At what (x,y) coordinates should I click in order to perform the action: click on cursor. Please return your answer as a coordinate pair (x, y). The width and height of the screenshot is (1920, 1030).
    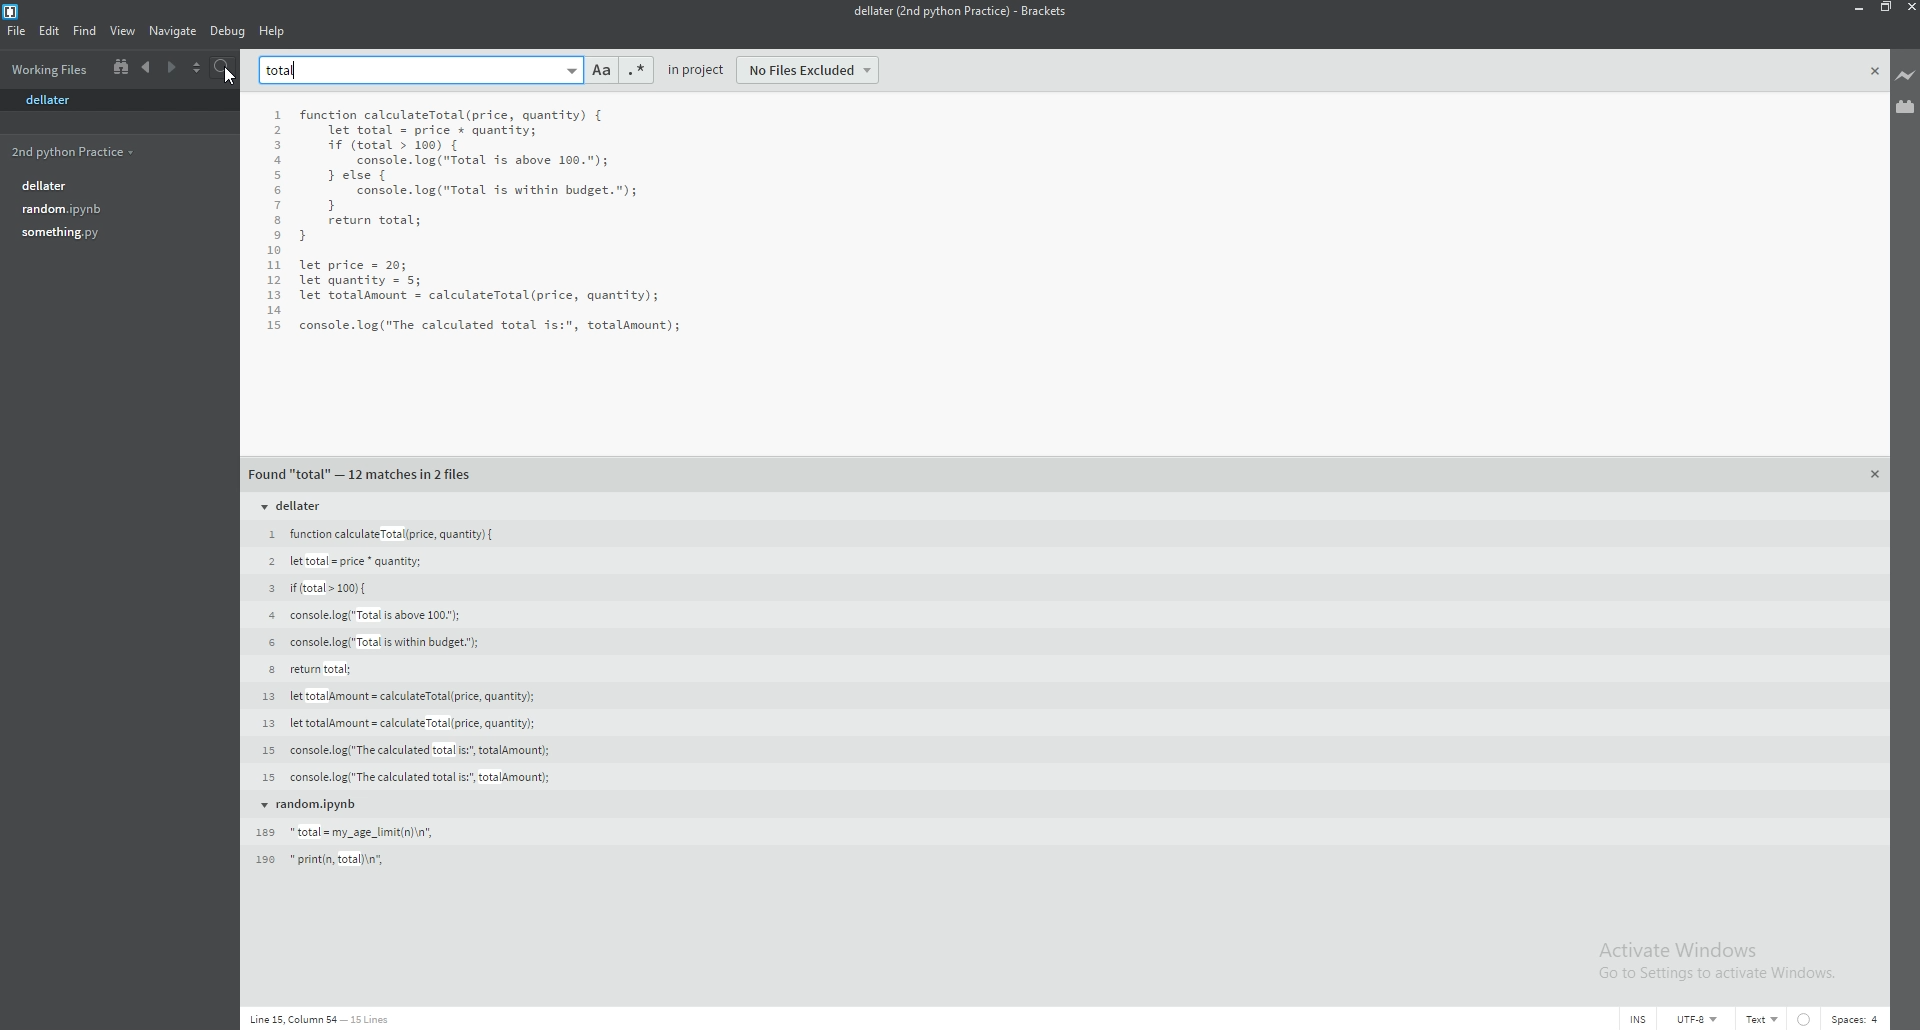
    Looking at the image, I should click on (232, 75).